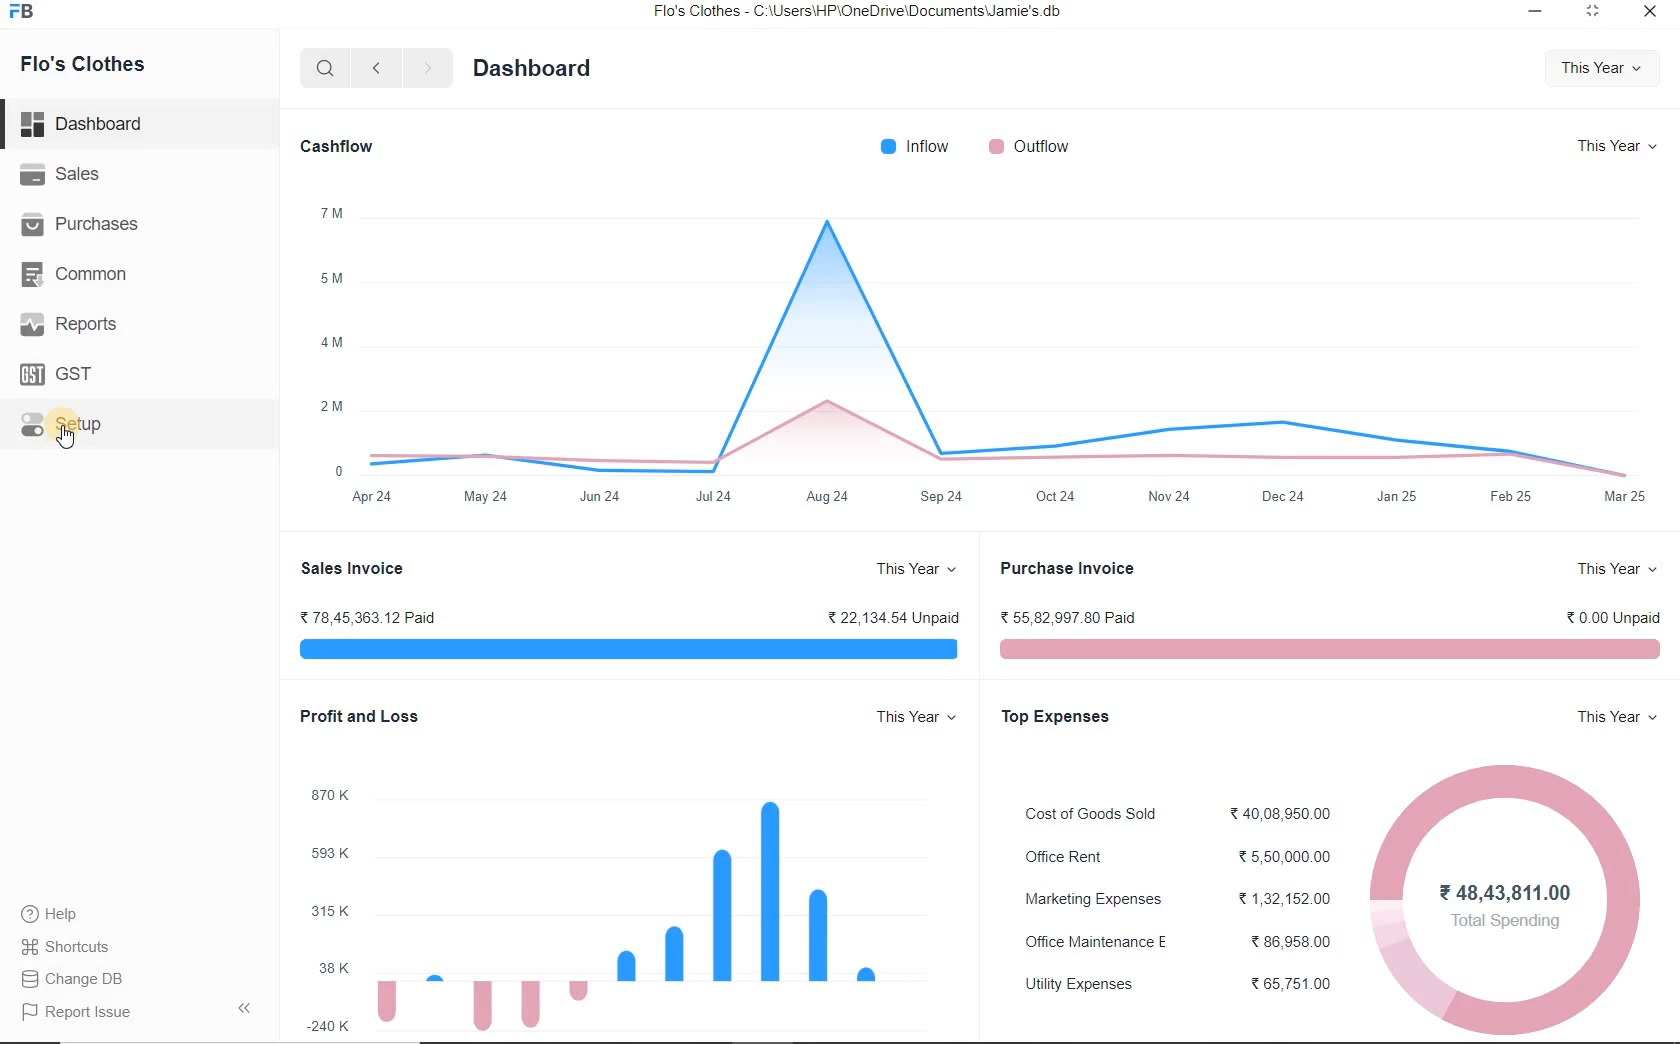 This screenshot has width=1680, height=1044. Describe the element at coordinates (1075, 982) in the screenshot. I see `Utility Expenses` at that location.